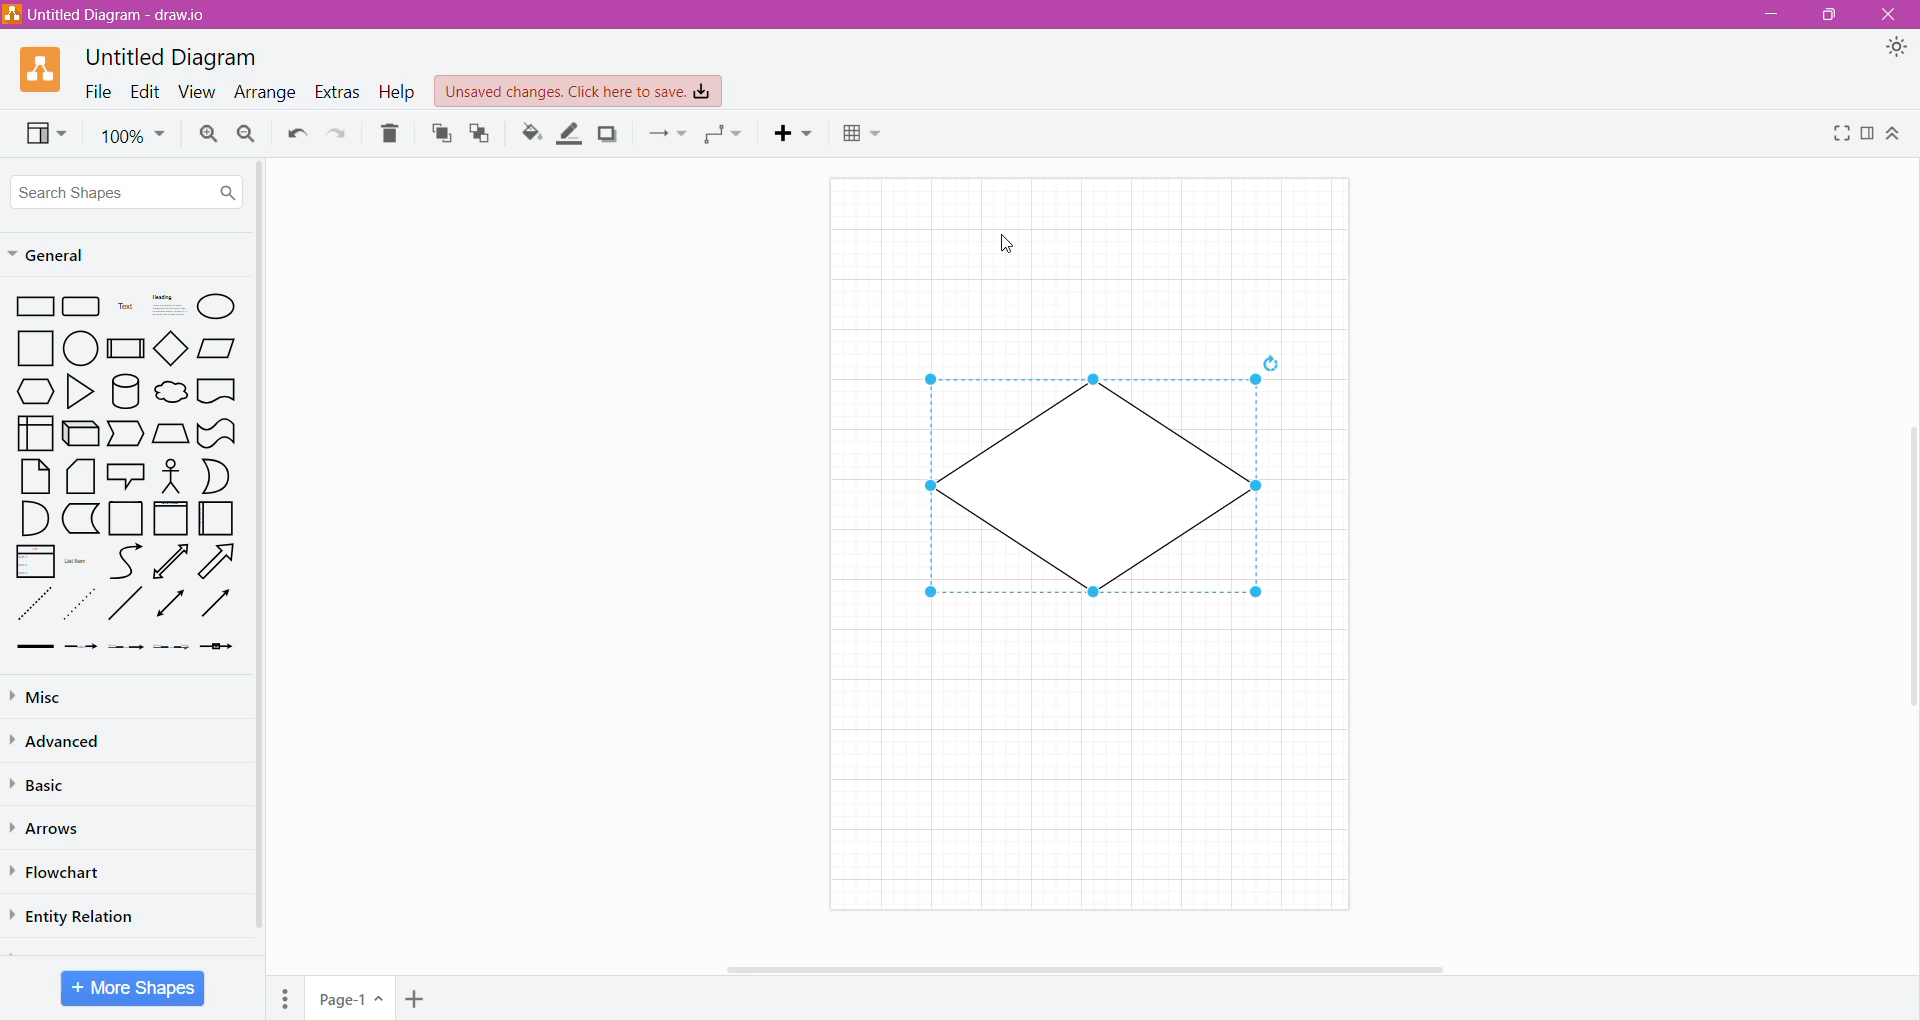 This screenshot has width=1920, height=1020. I want to click on Horizontal Container, so click(217, 522).